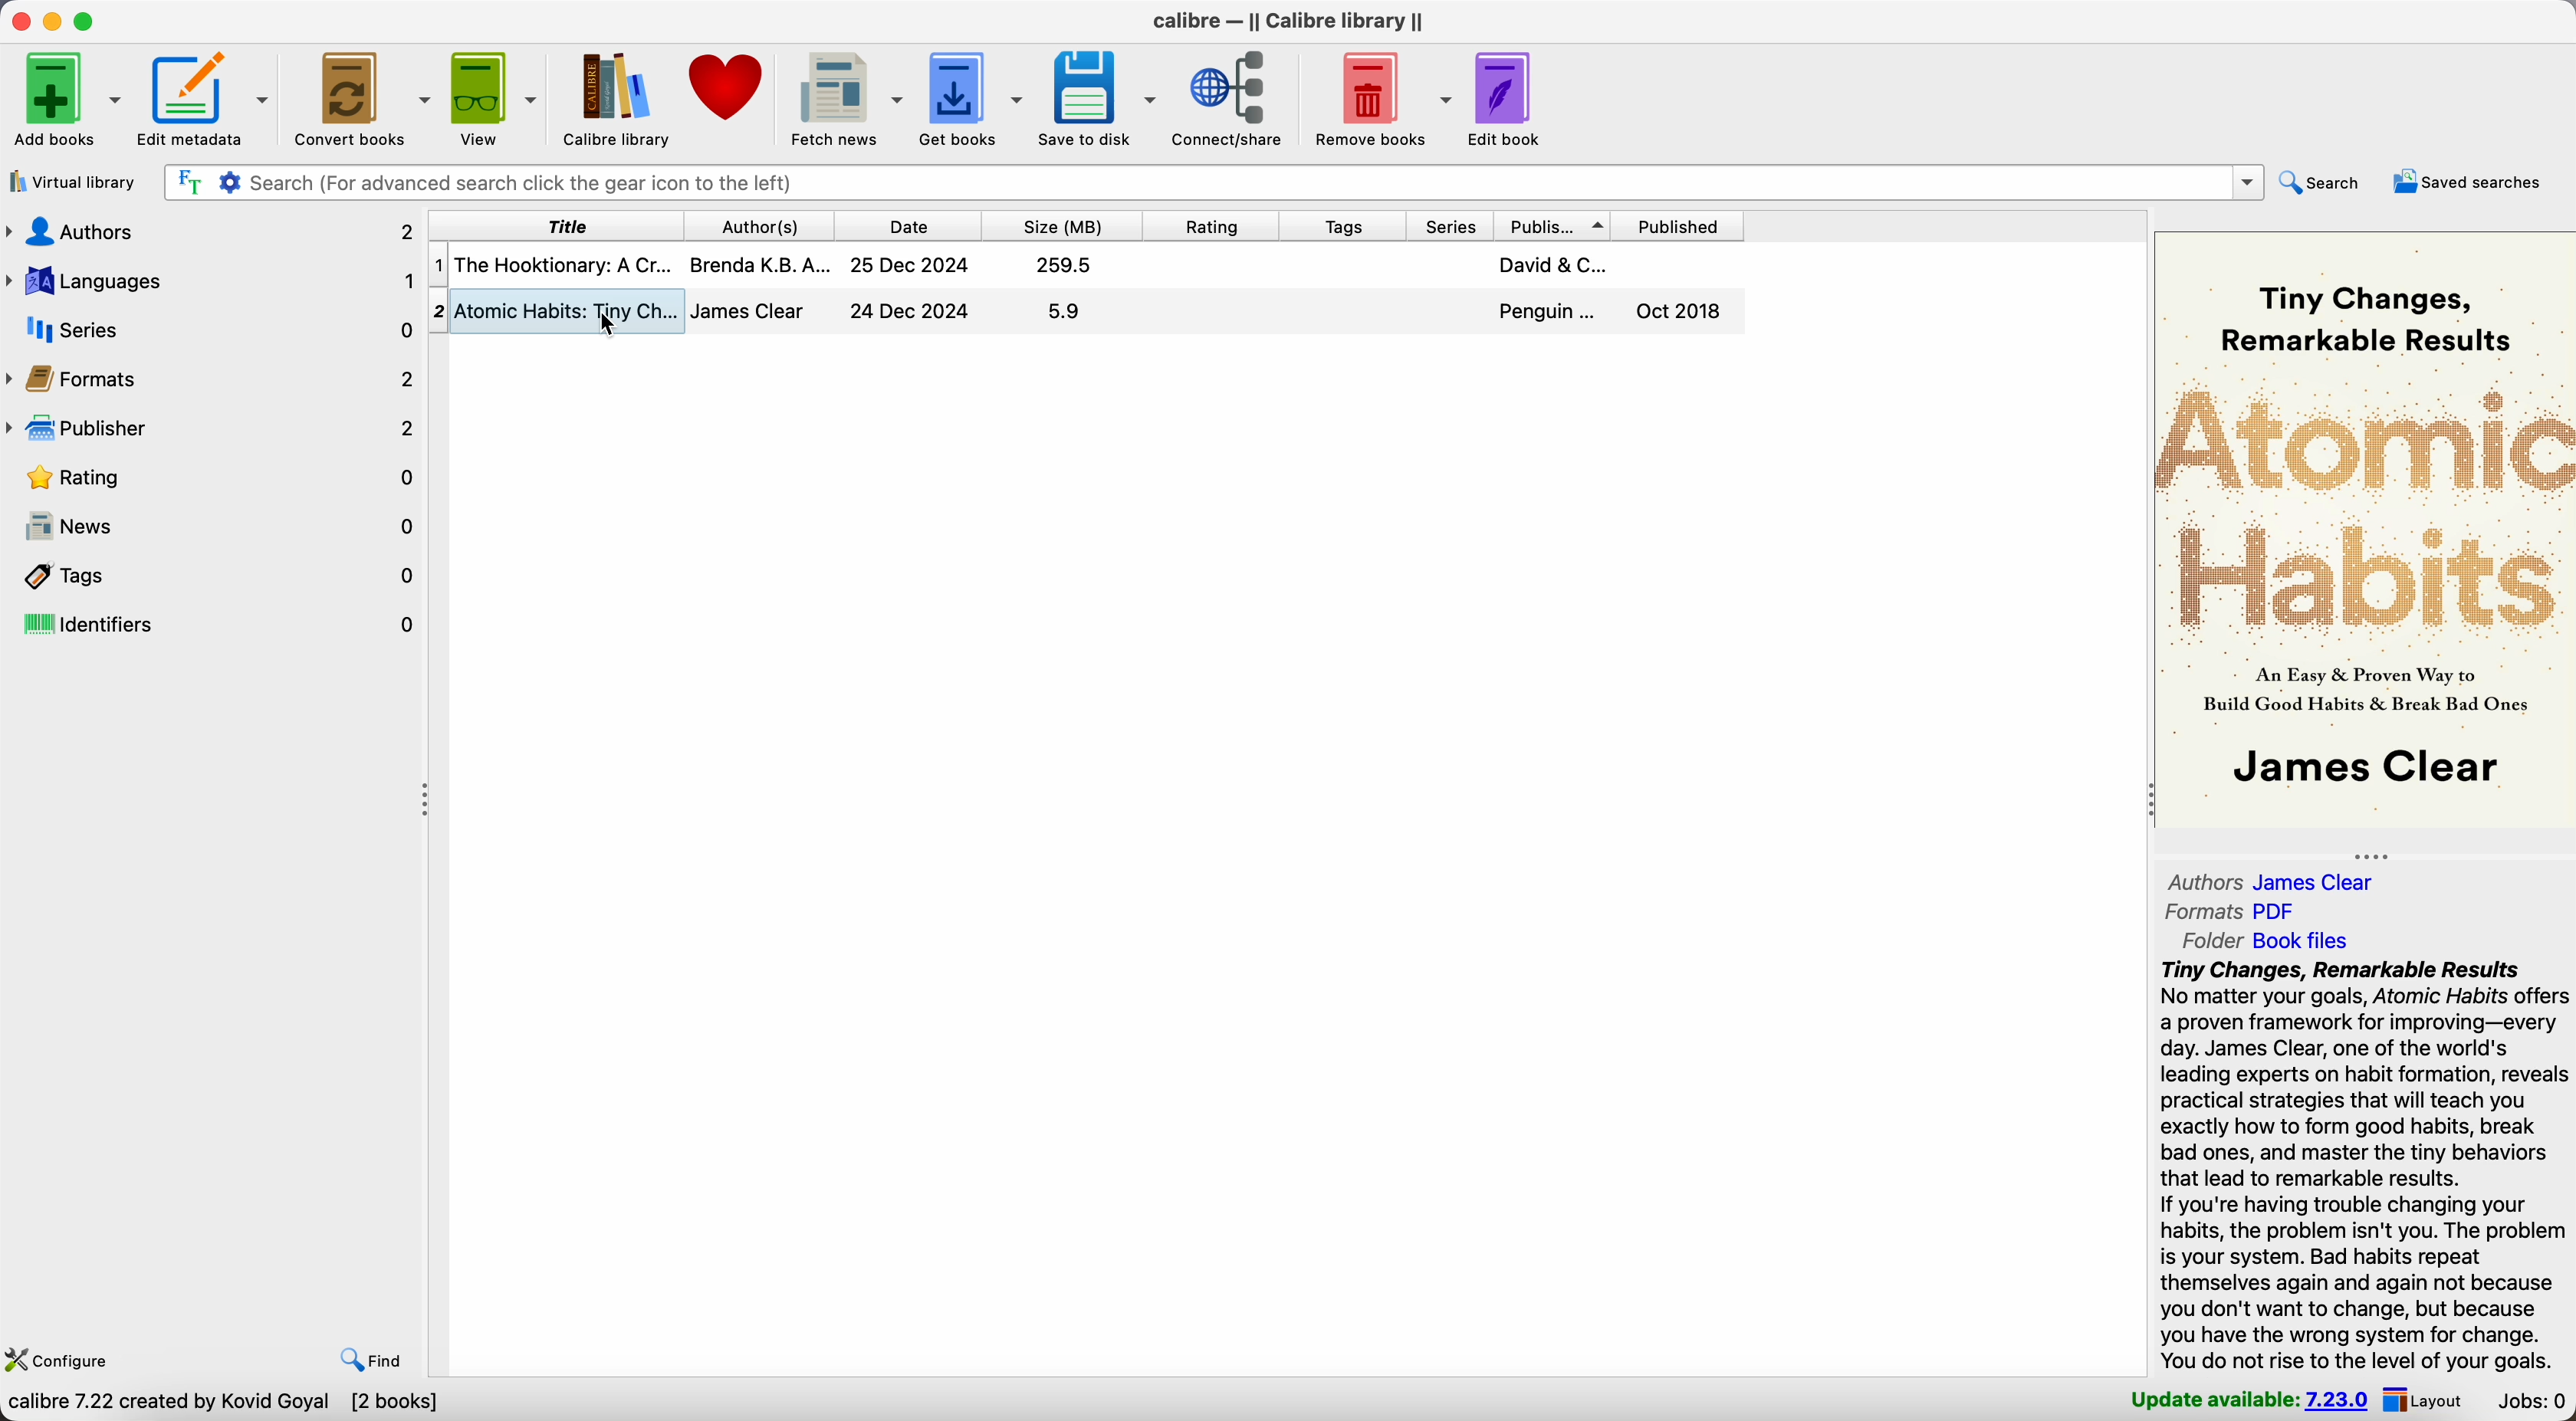 This screenshot has width=2576, height=1421. I want to click on search bar, so click(1211, 182).